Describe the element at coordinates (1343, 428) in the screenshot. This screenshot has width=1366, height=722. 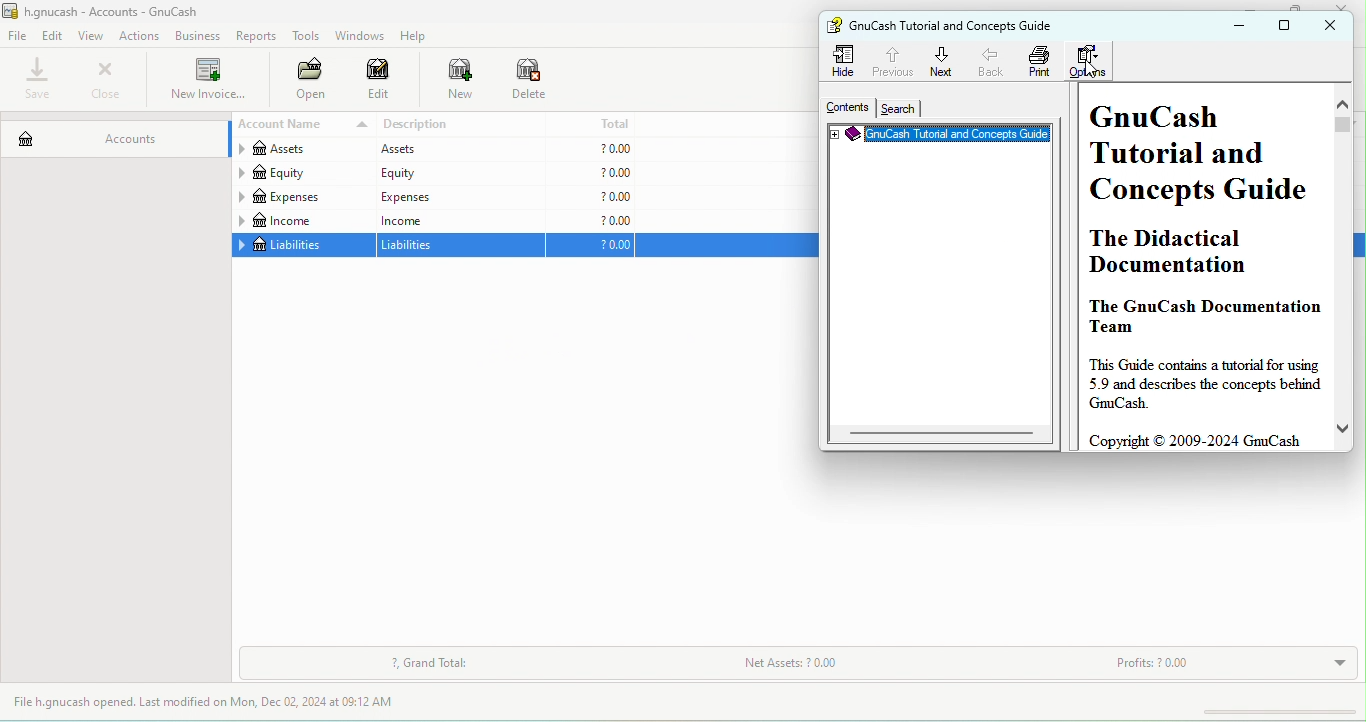
I see `move down` at that location.